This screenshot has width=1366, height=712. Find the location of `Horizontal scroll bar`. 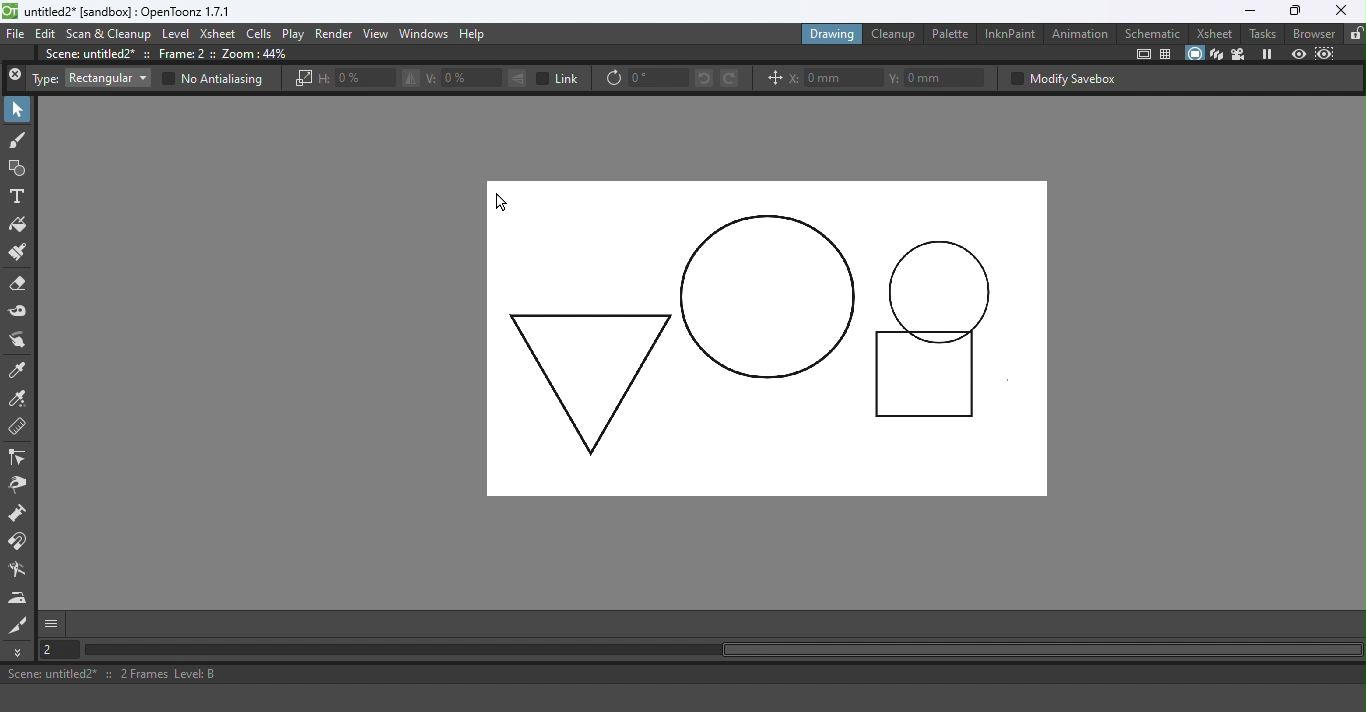

Horizontal scroll bar is located at coordinates (733, 651).